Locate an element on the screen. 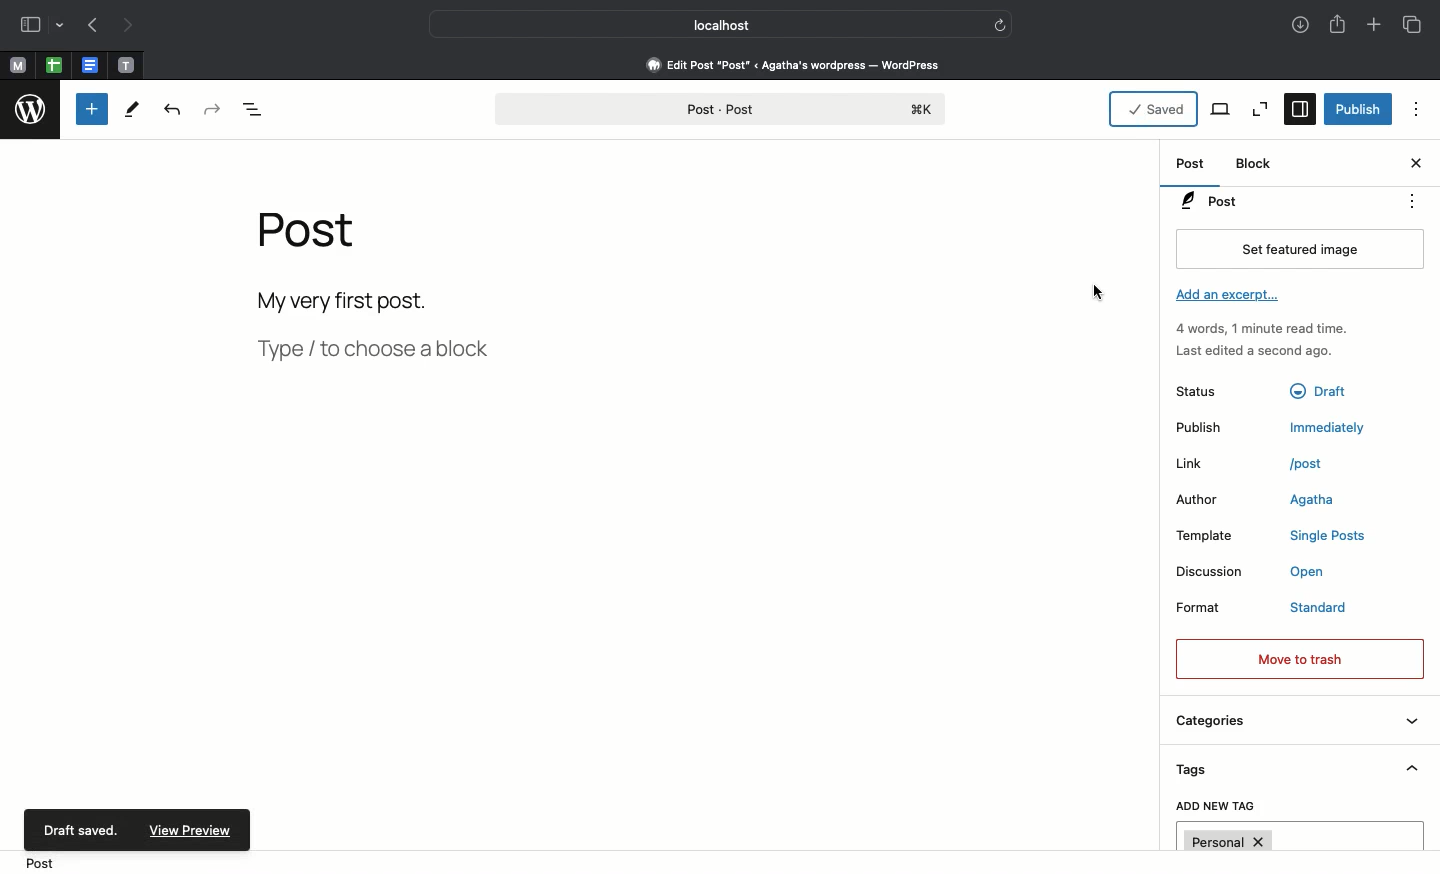 This screenshot has width=1440, height=874. Tools is located at coordinates (135, 110).